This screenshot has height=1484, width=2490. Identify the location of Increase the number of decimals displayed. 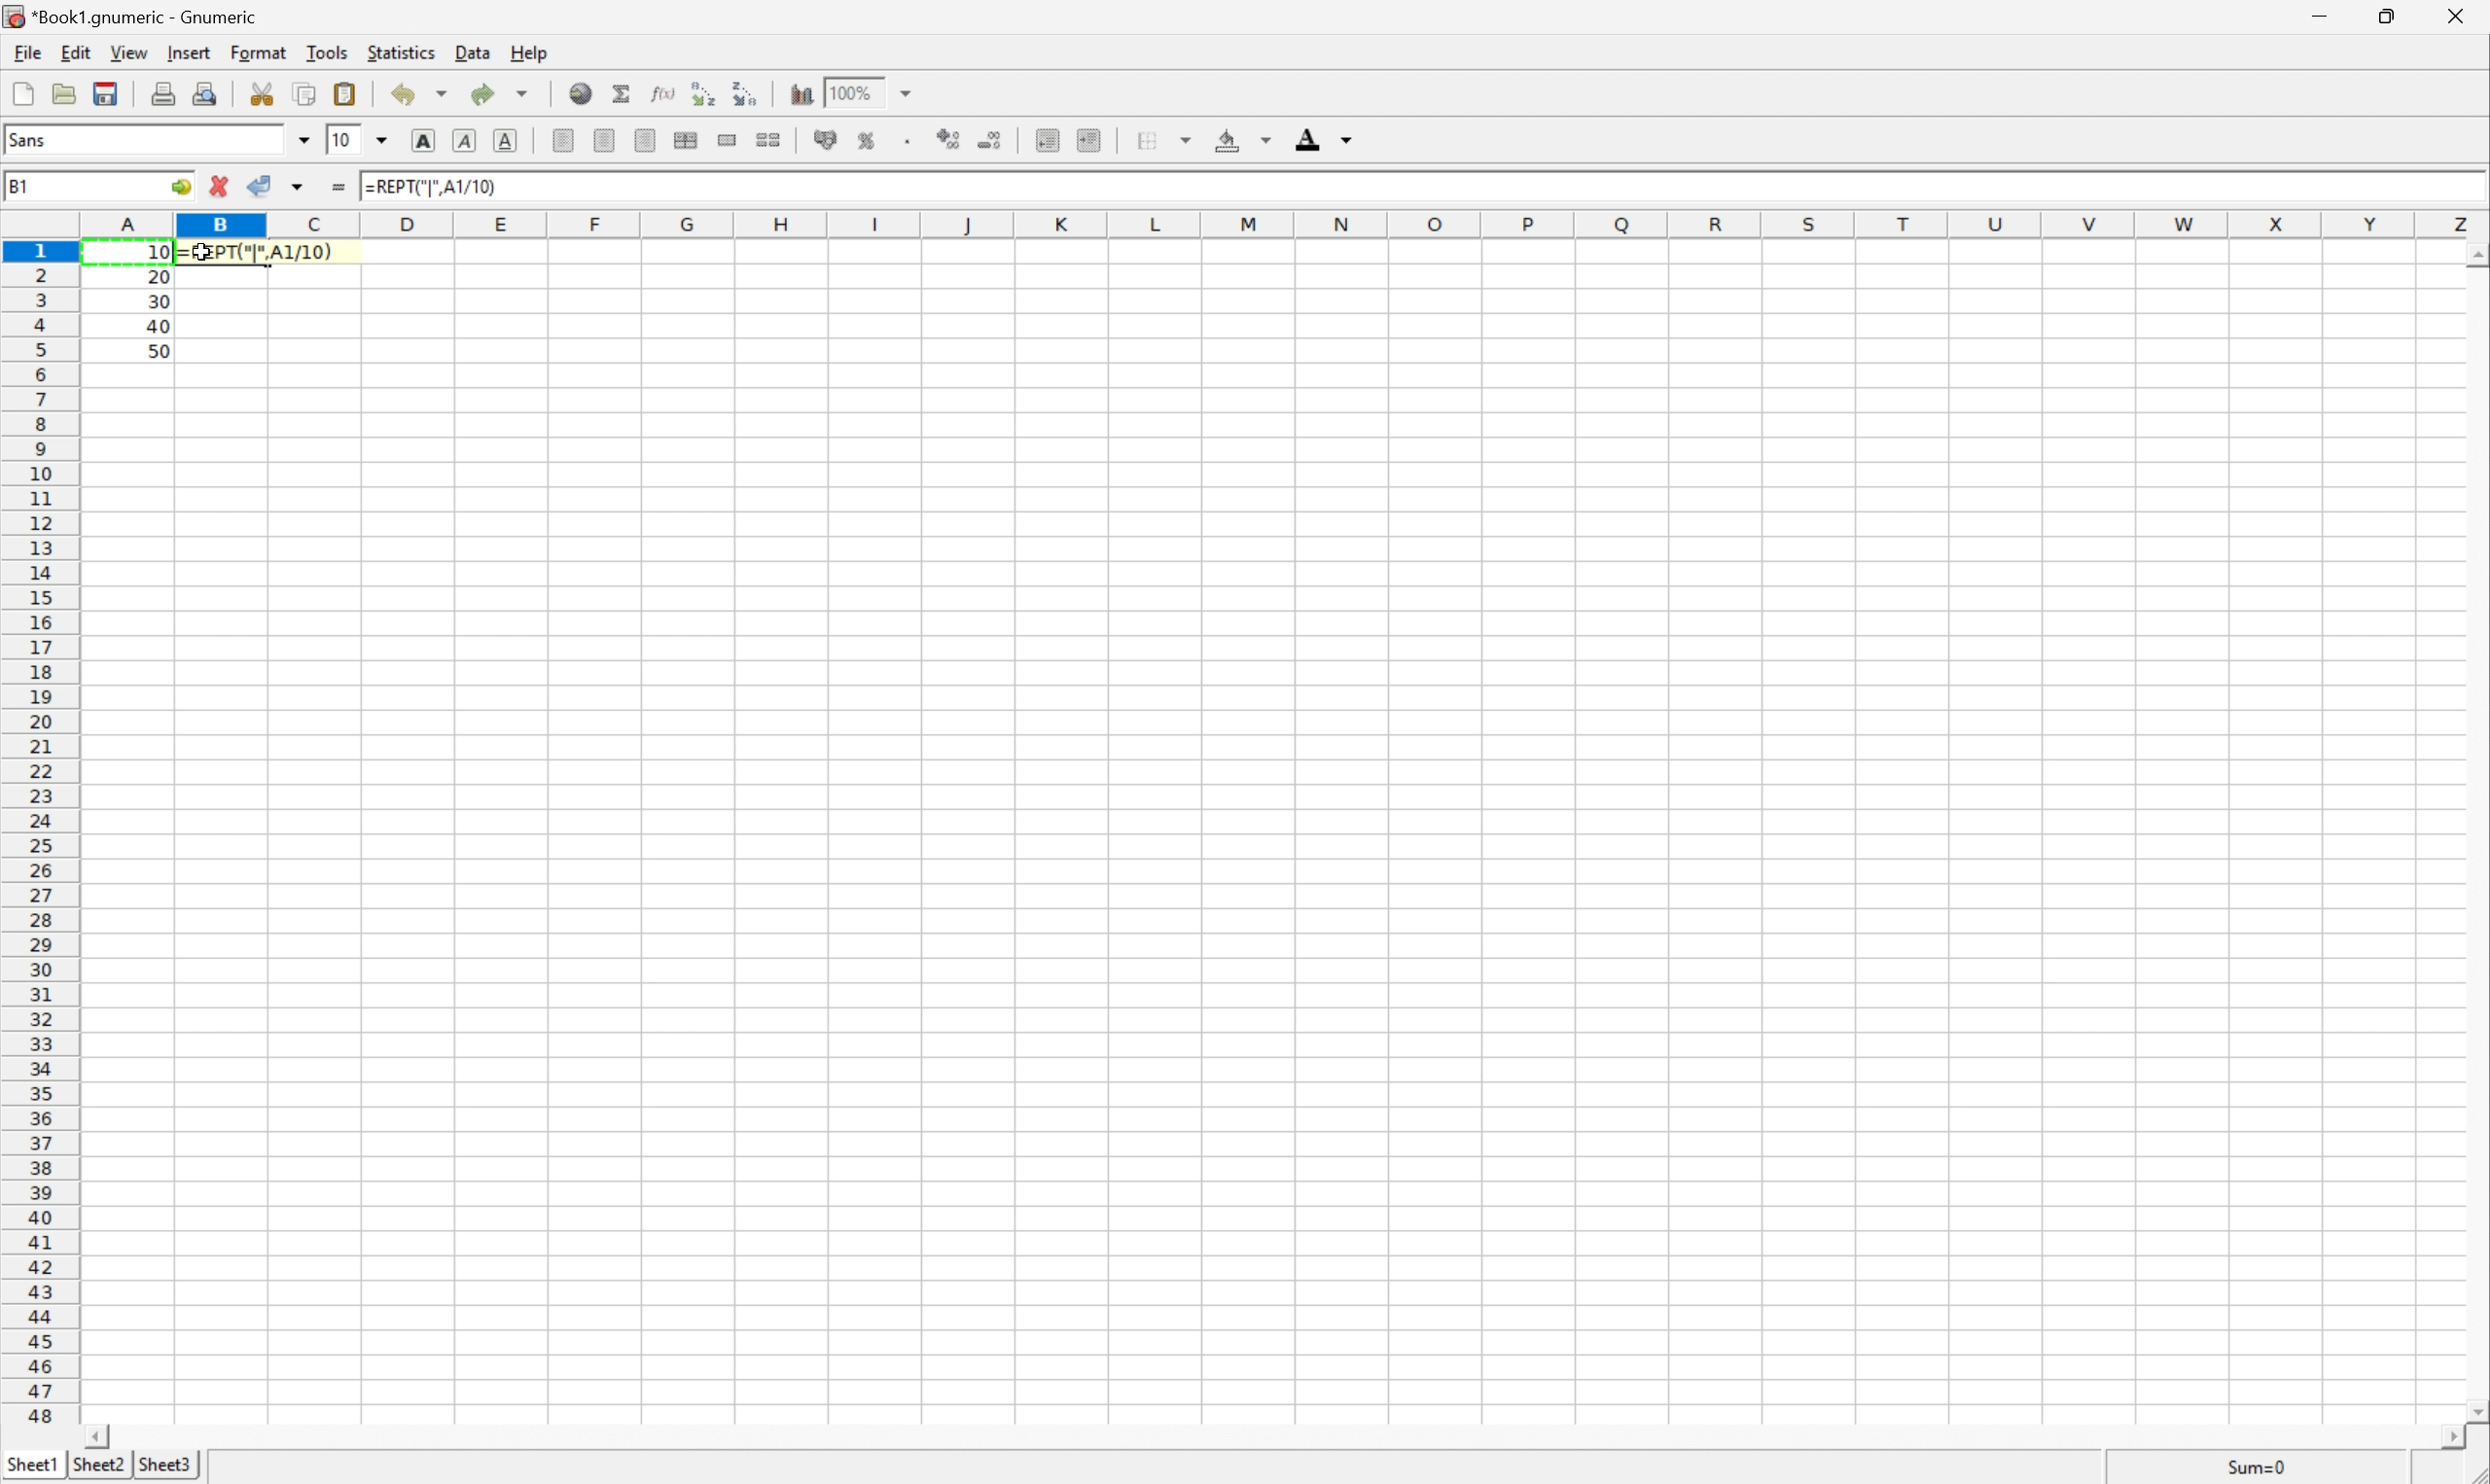
(946, 137).